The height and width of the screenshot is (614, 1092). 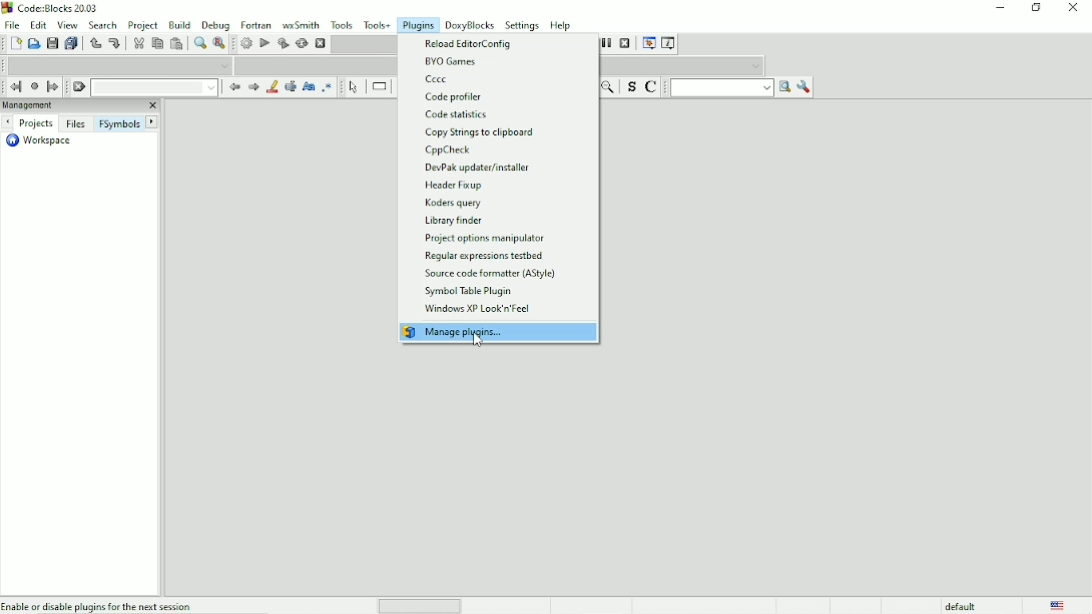 I want to click on Project, so click(x=143, y=24).